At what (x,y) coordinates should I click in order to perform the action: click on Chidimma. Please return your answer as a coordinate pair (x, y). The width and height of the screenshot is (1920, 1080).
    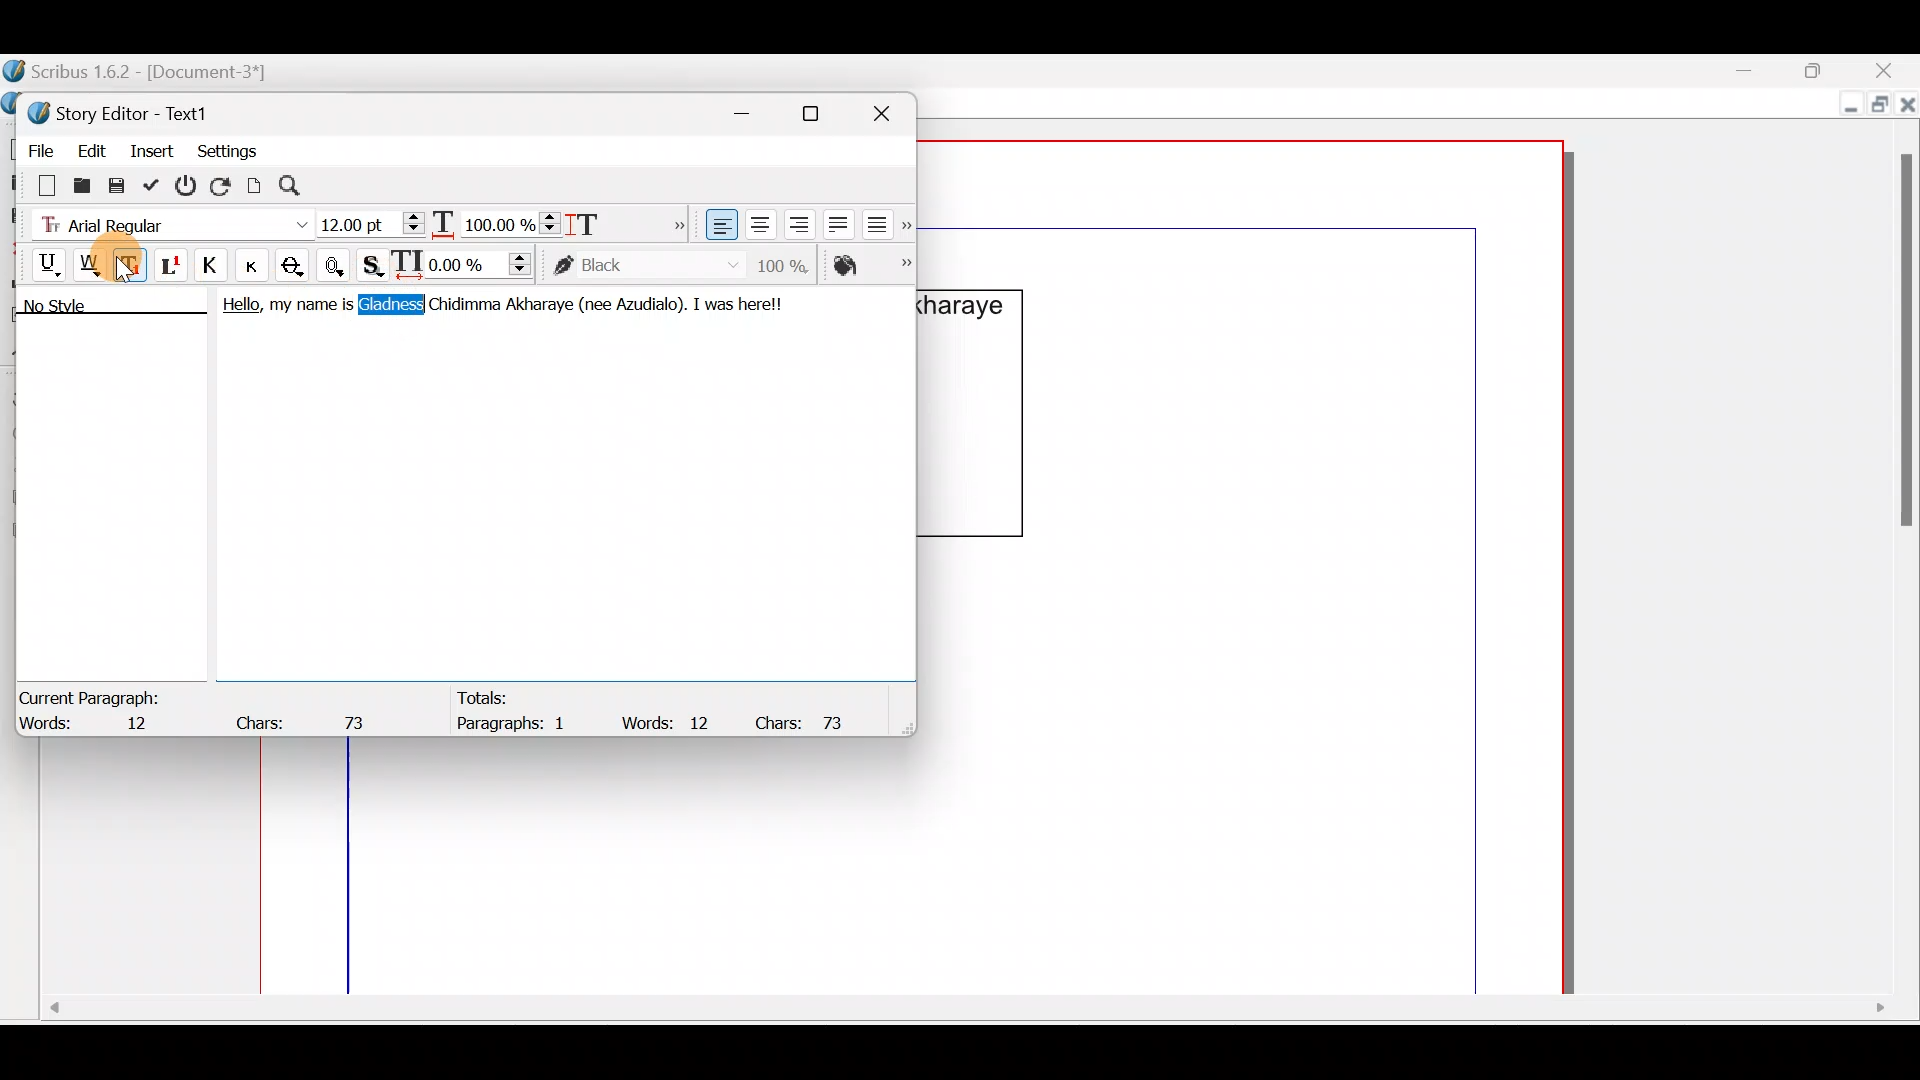
    Looking at the image, I should click on (463, 308).